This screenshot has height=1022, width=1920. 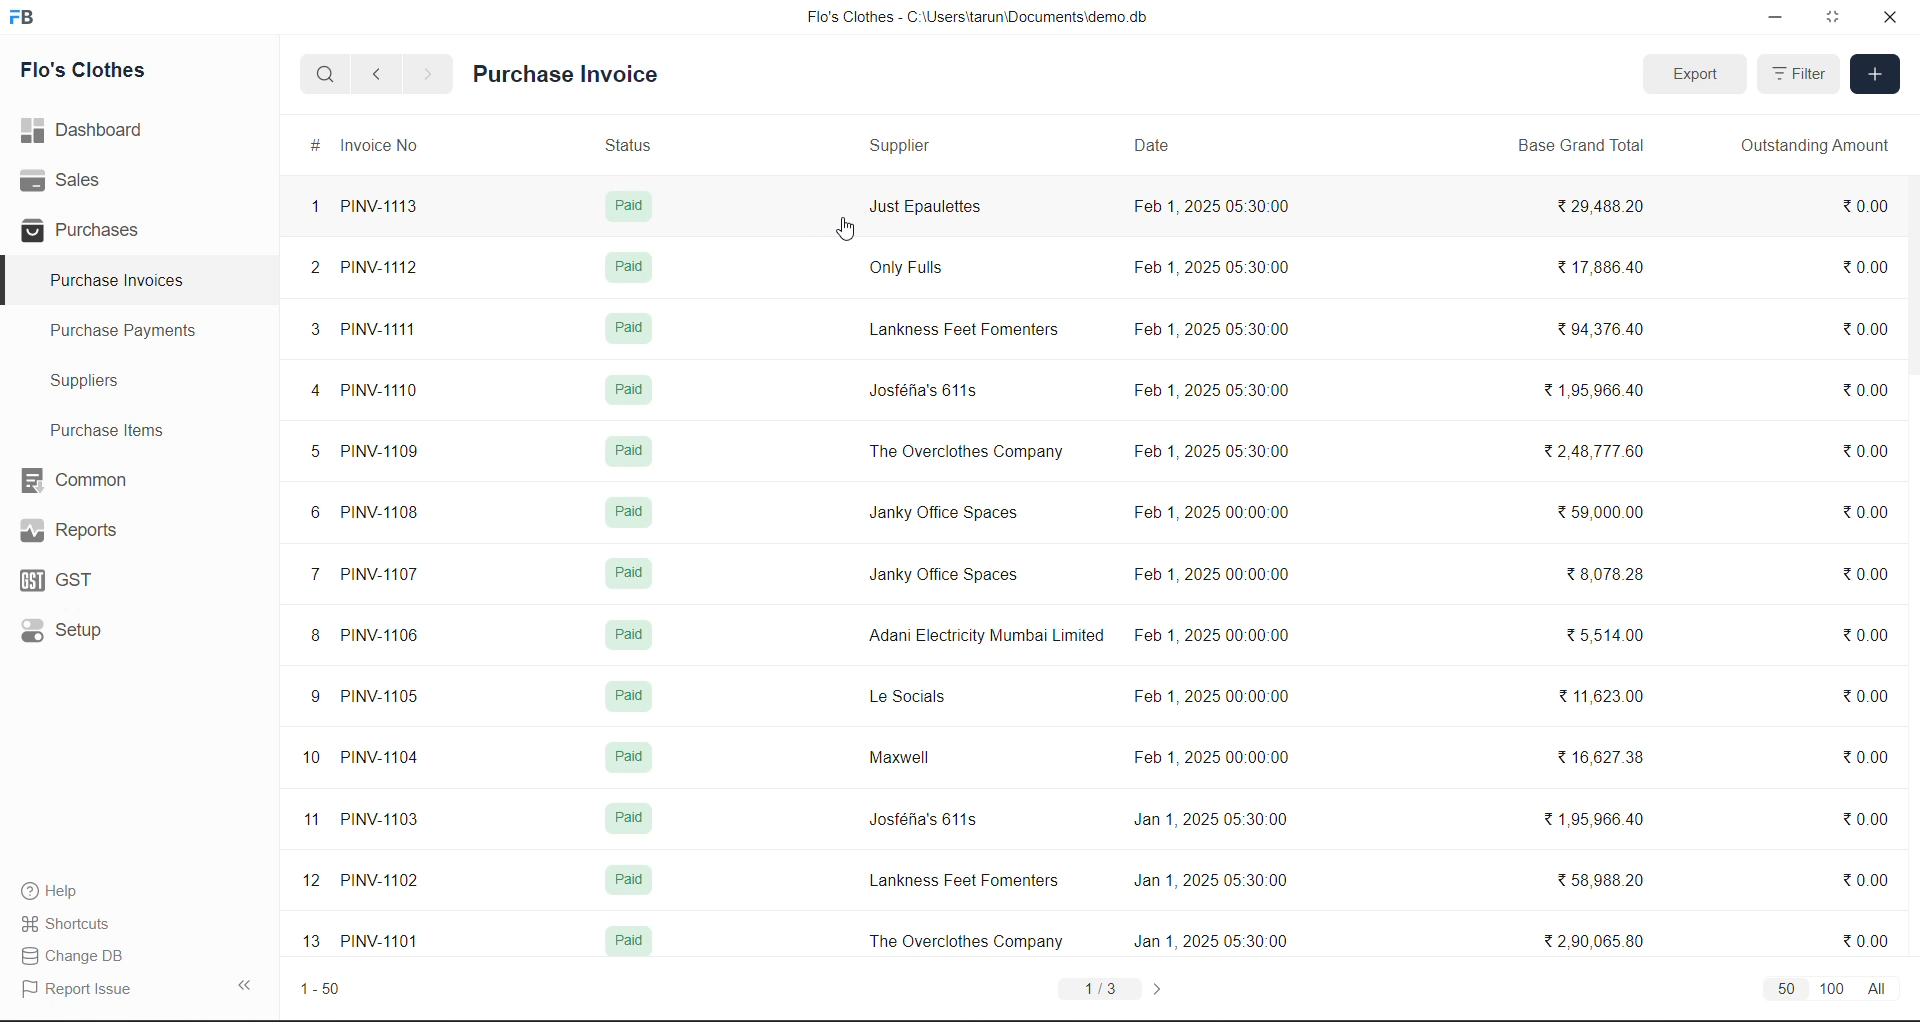 What do you see at coordinates (903, 147) in the screenshot?
I see `Supplier` at bounding box center [903, 147].